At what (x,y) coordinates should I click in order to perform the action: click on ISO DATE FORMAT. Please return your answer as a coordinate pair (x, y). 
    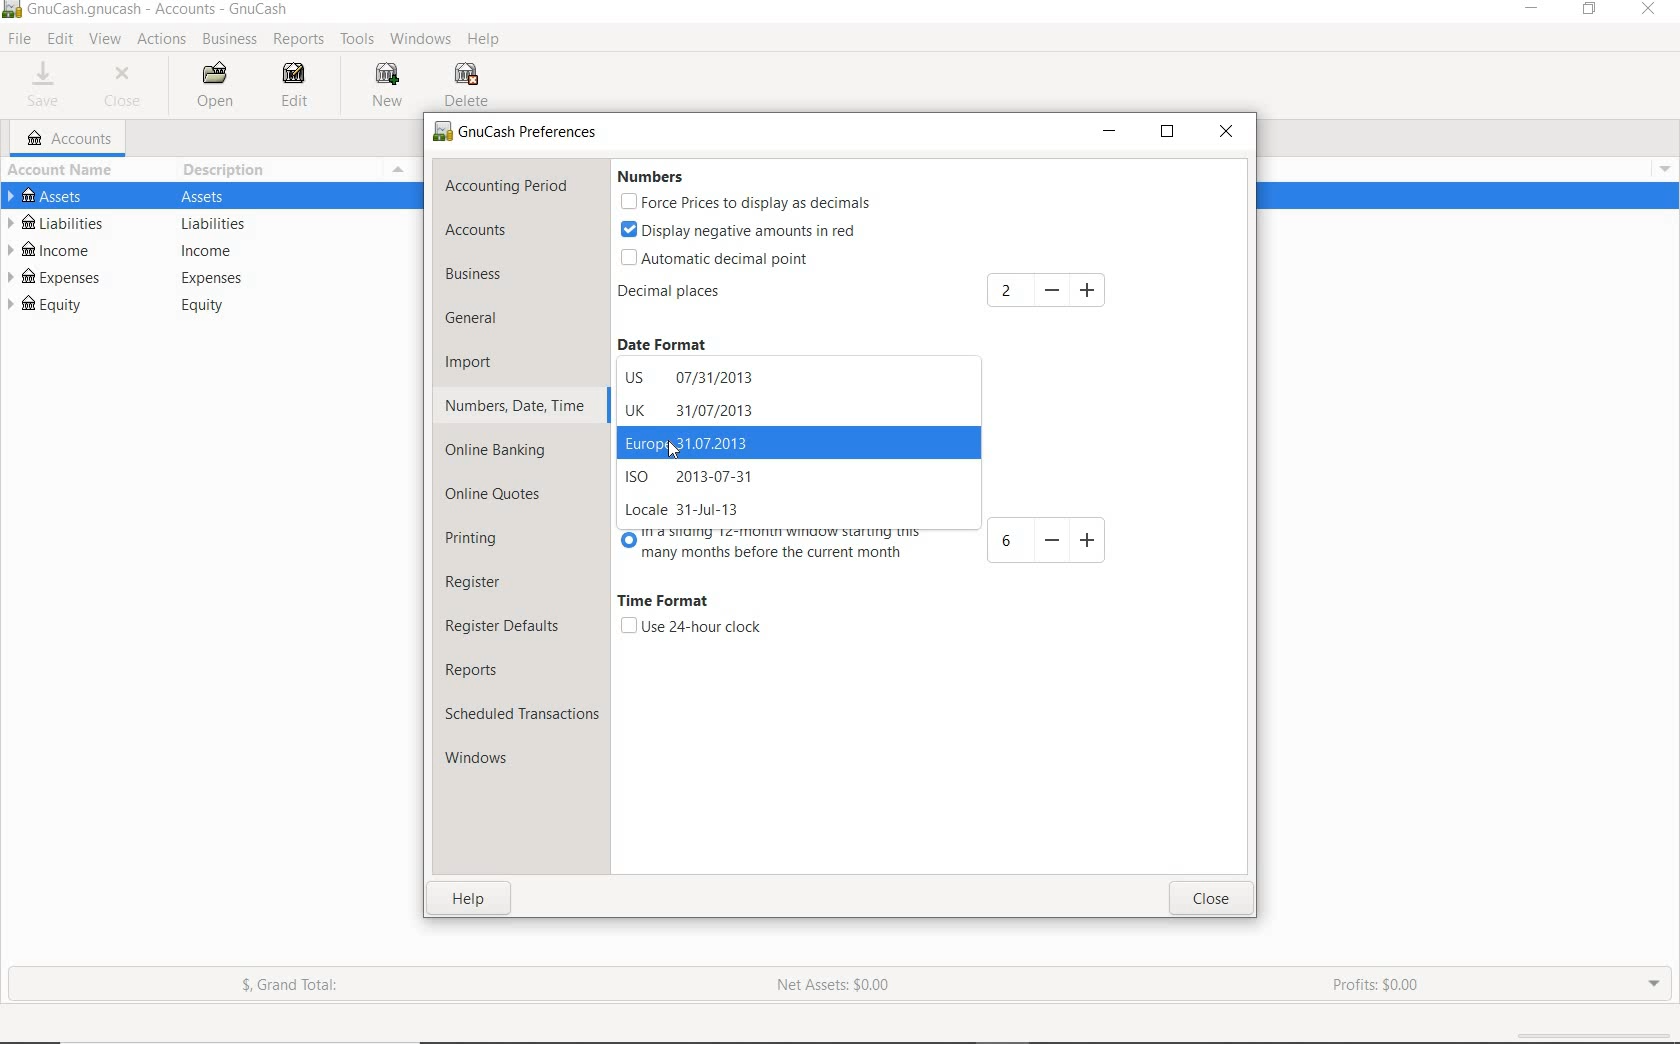
    Looking at the image, I should click on (702, 477).